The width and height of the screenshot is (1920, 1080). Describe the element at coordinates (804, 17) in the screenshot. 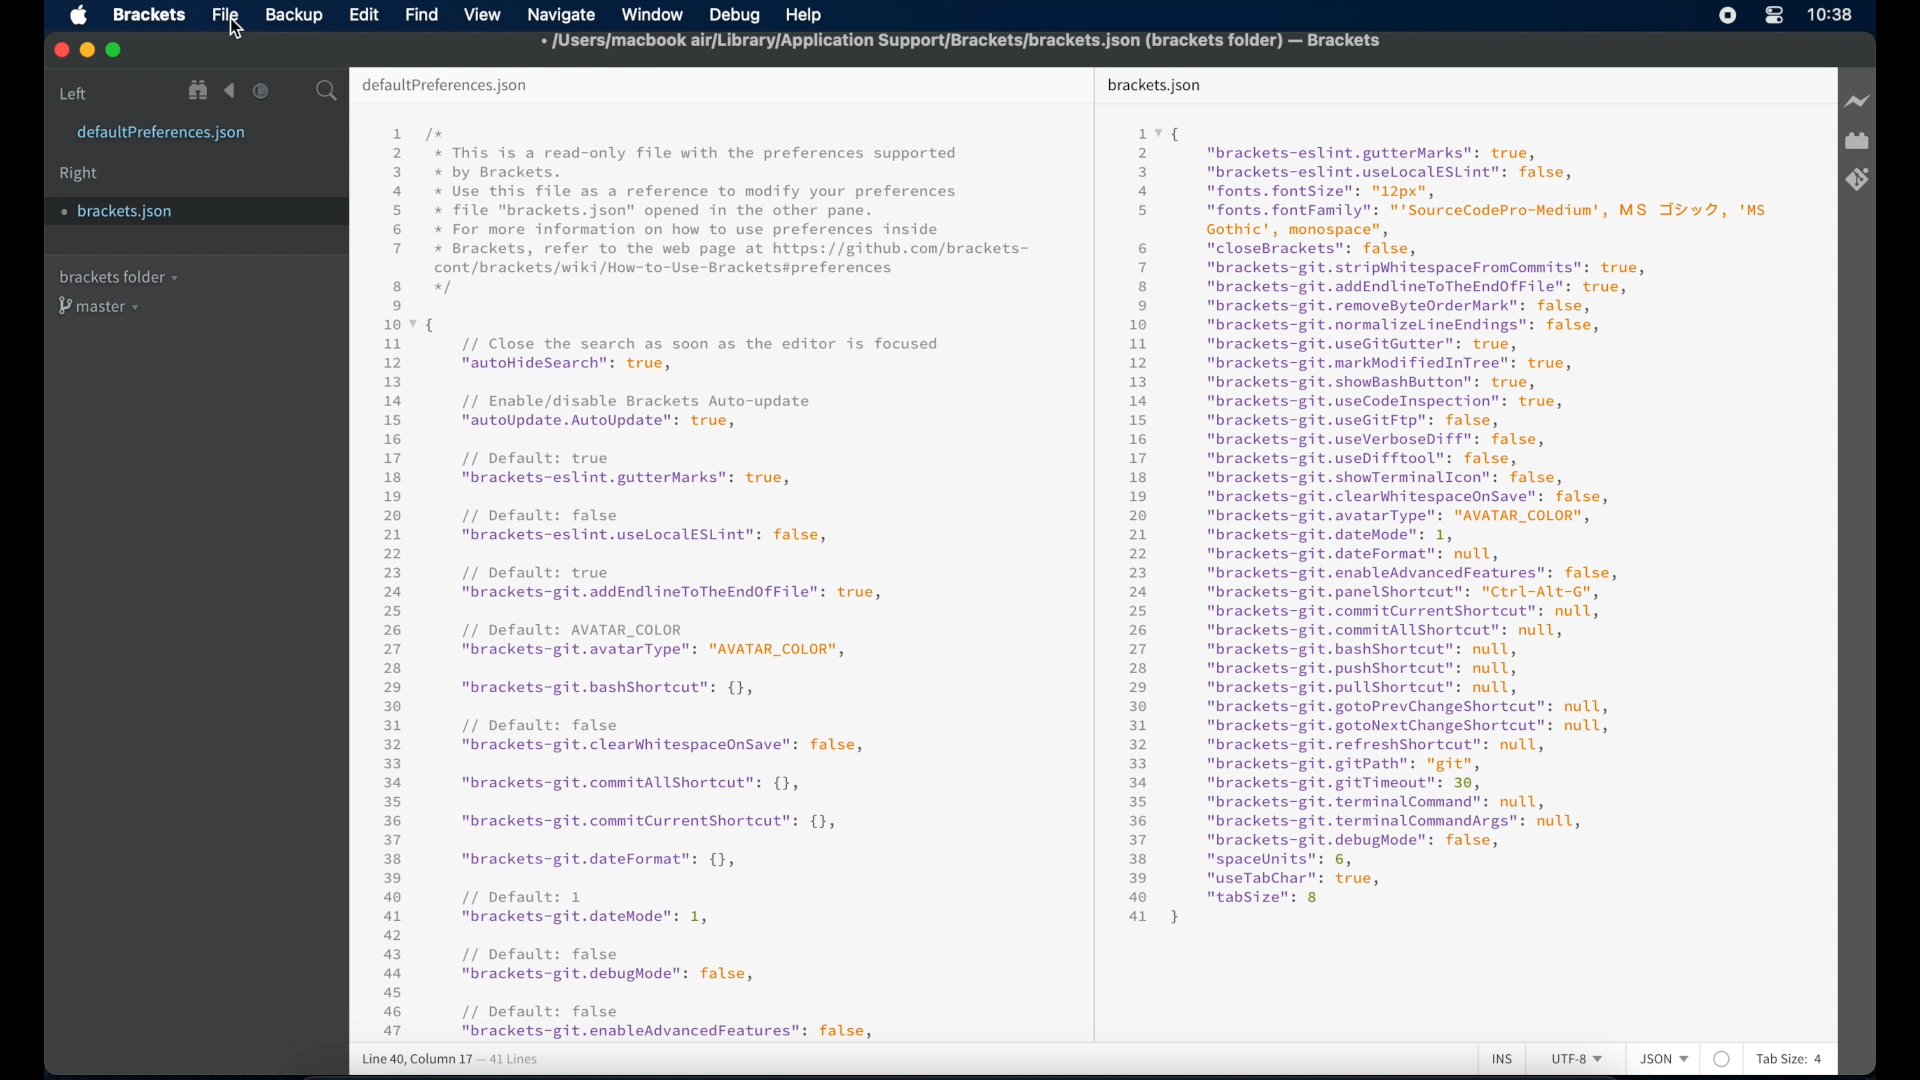

I see `help` at that location.